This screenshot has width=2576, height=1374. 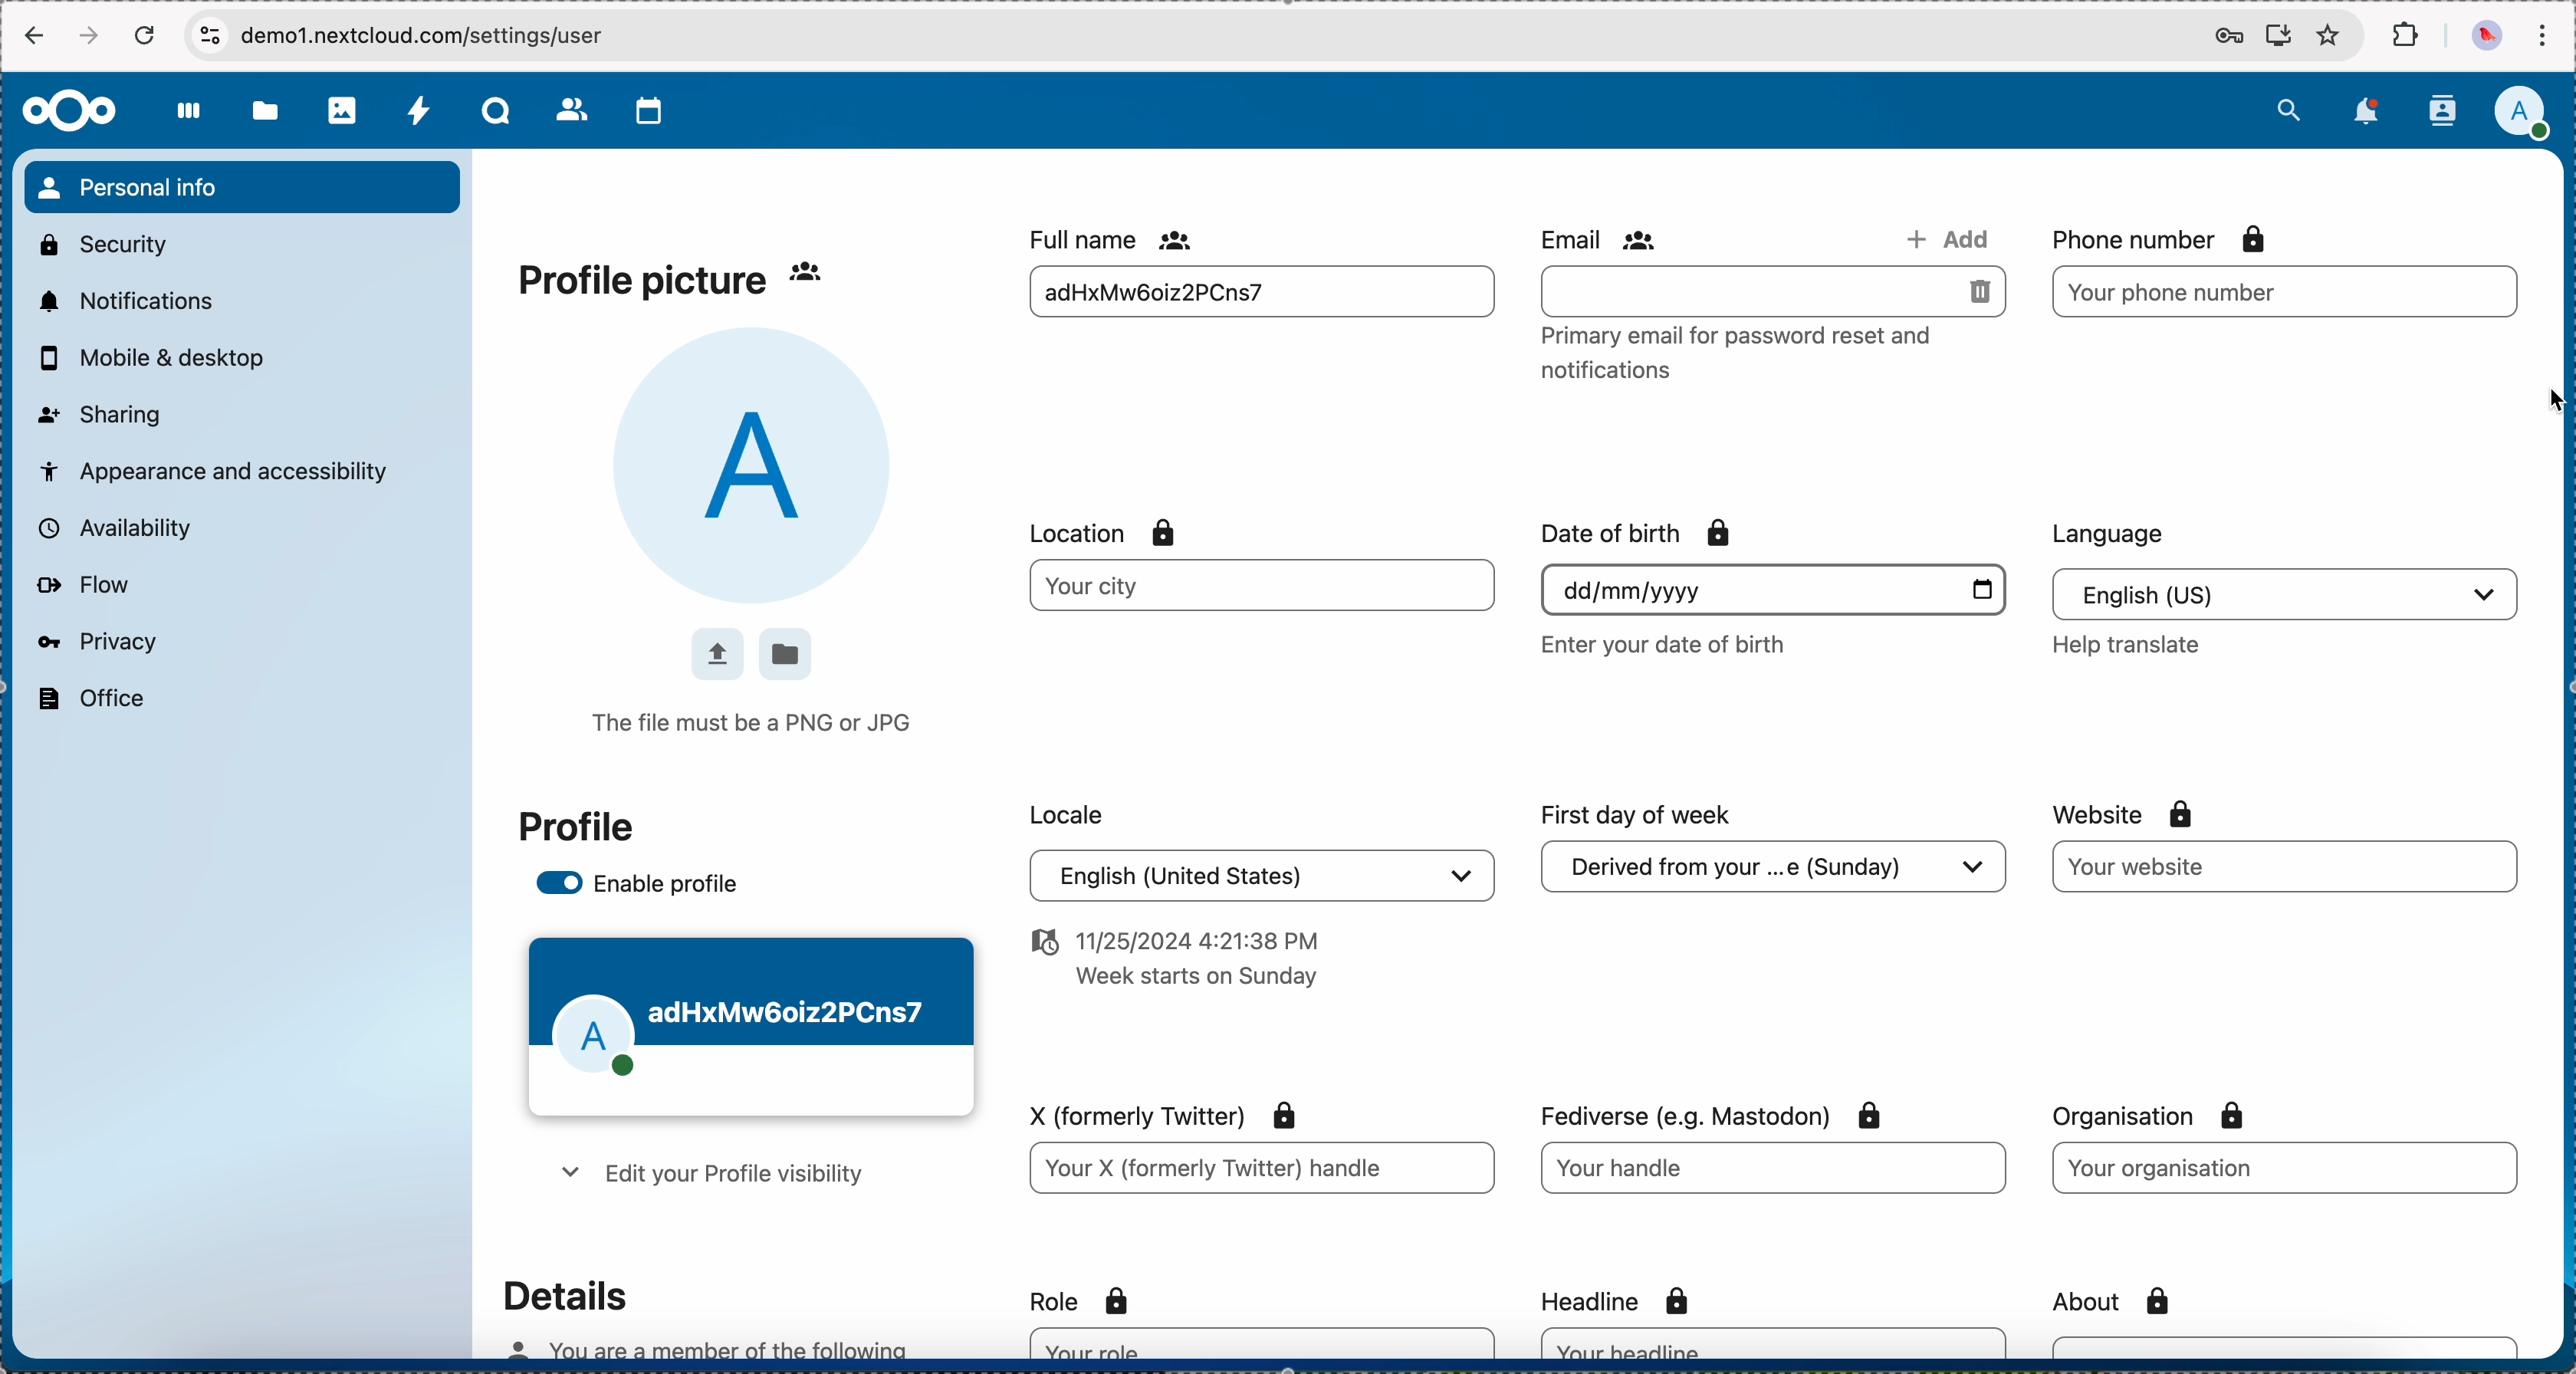 I want to click on customize and control Google Chrome, so click(x=2542, y=36).